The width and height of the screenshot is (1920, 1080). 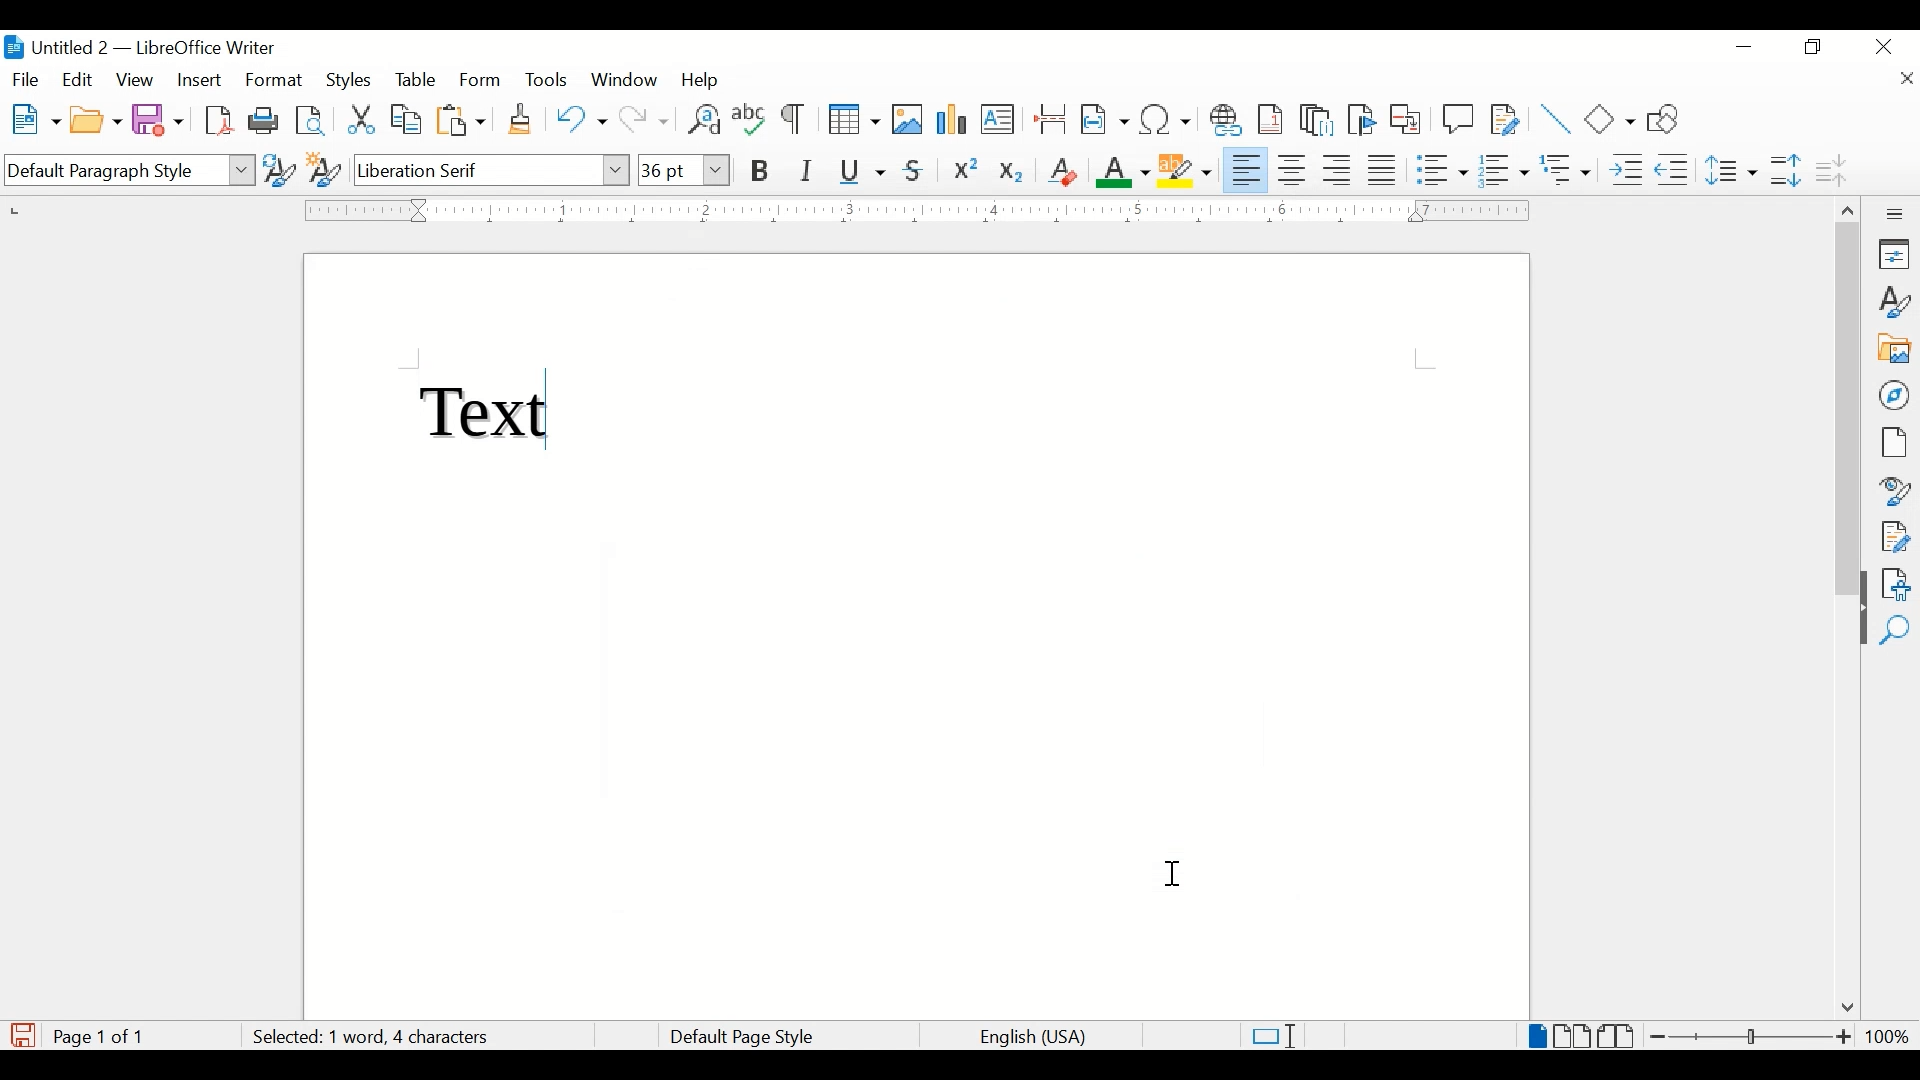 What do you see at coordinates (37, 119) in the screenshot?
I see `new` at bounding box center [37, 119].